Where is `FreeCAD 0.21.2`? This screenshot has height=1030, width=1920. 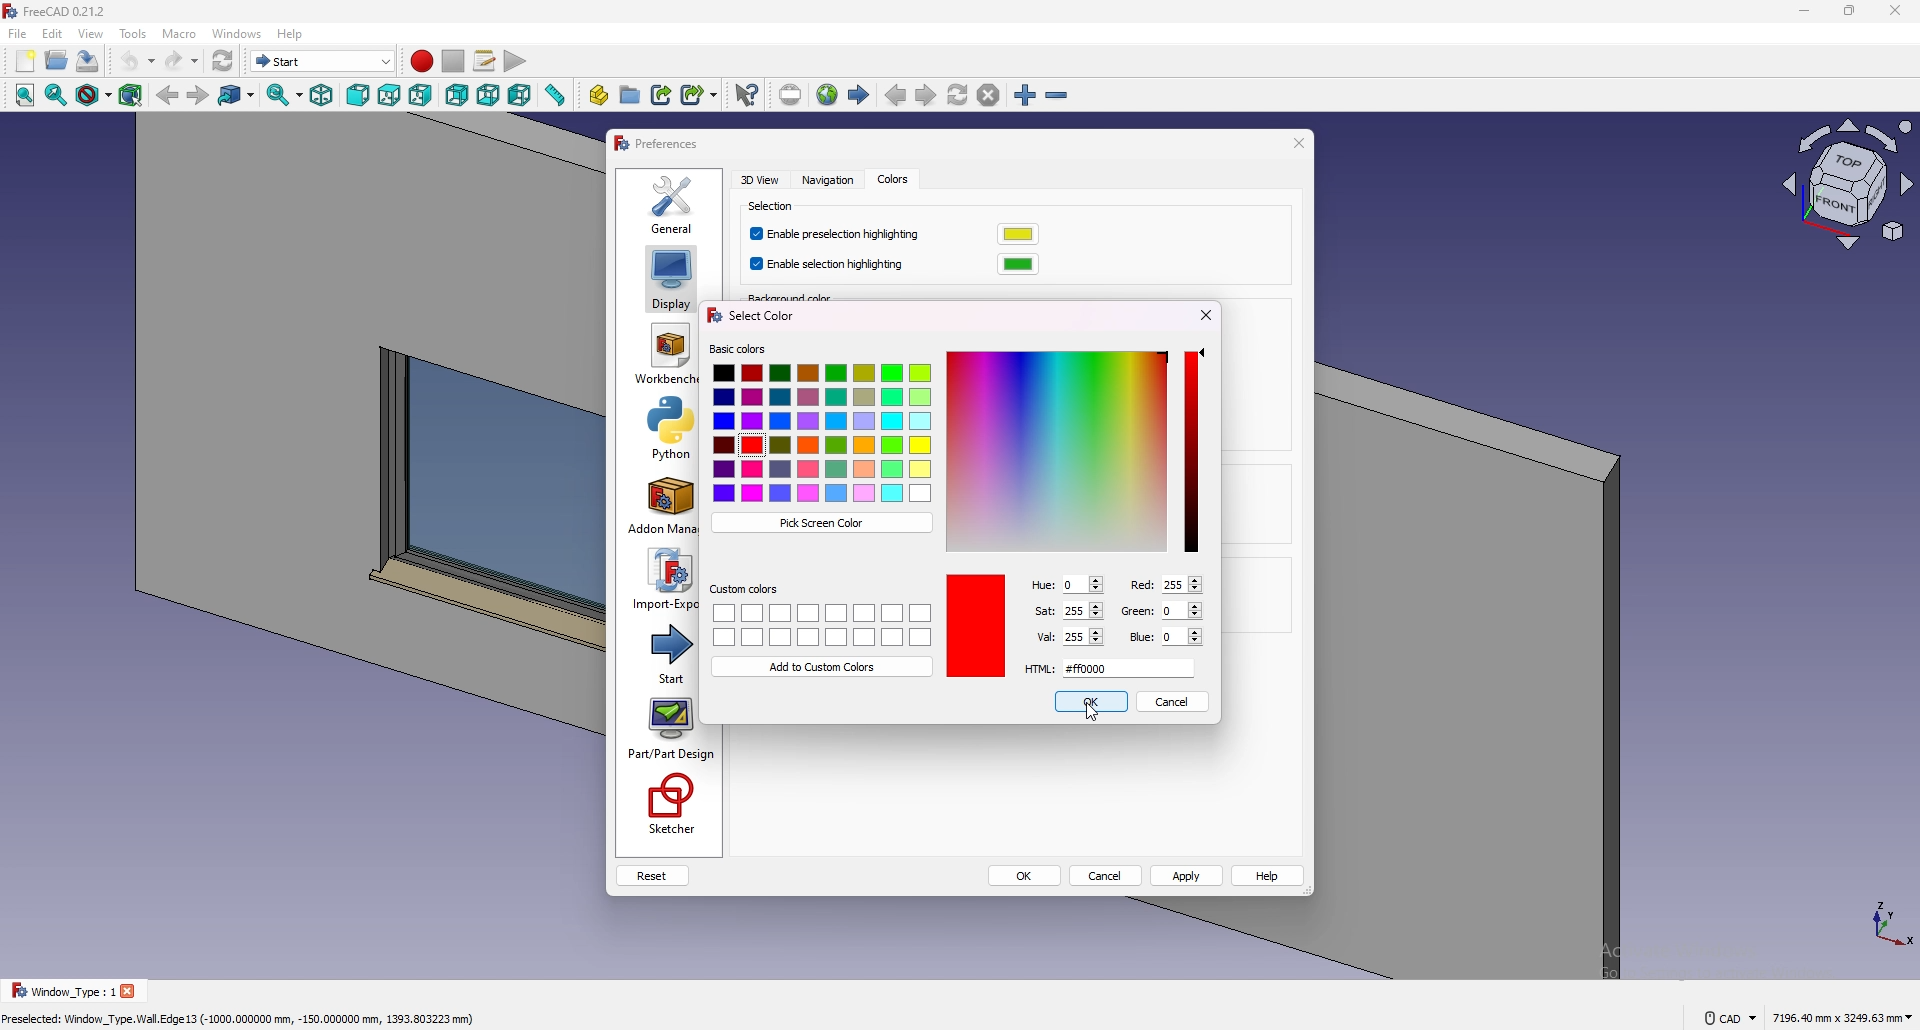
FreeCAD 0.21.2 is located at coordinates (70, 11).